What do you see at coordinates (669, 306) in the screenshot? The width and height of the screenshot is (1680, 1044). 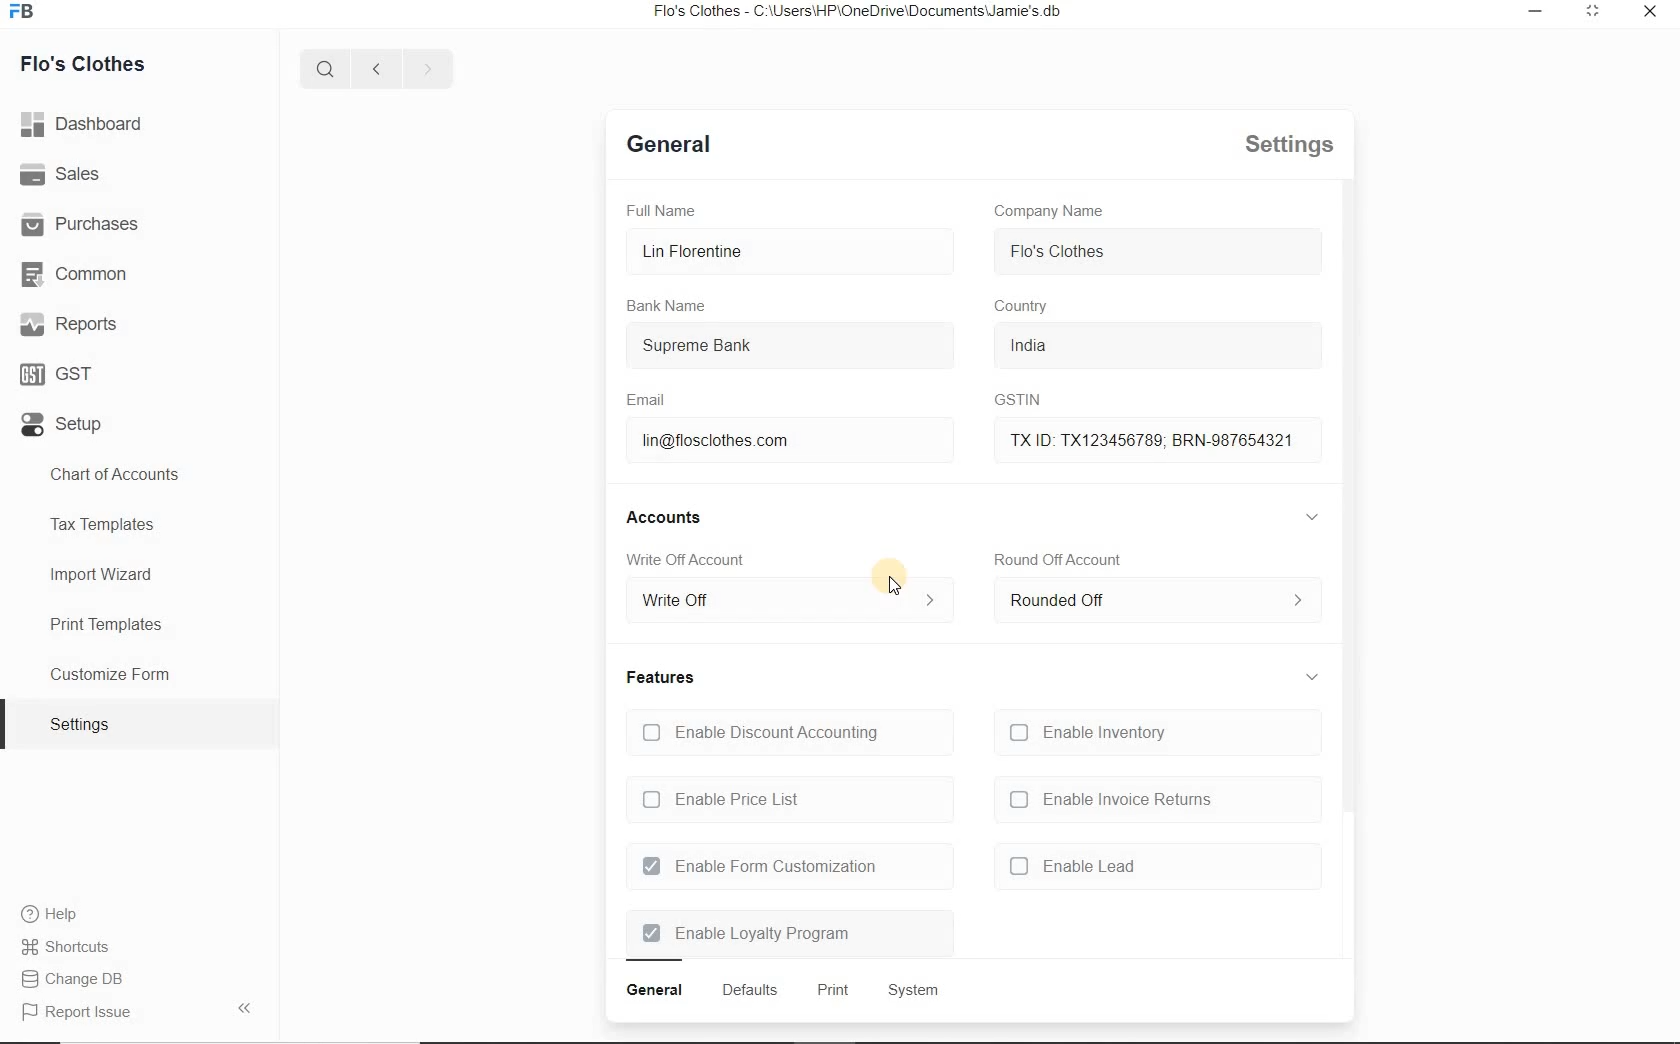 I see `Bank Name` at bounding box center [669, 306].